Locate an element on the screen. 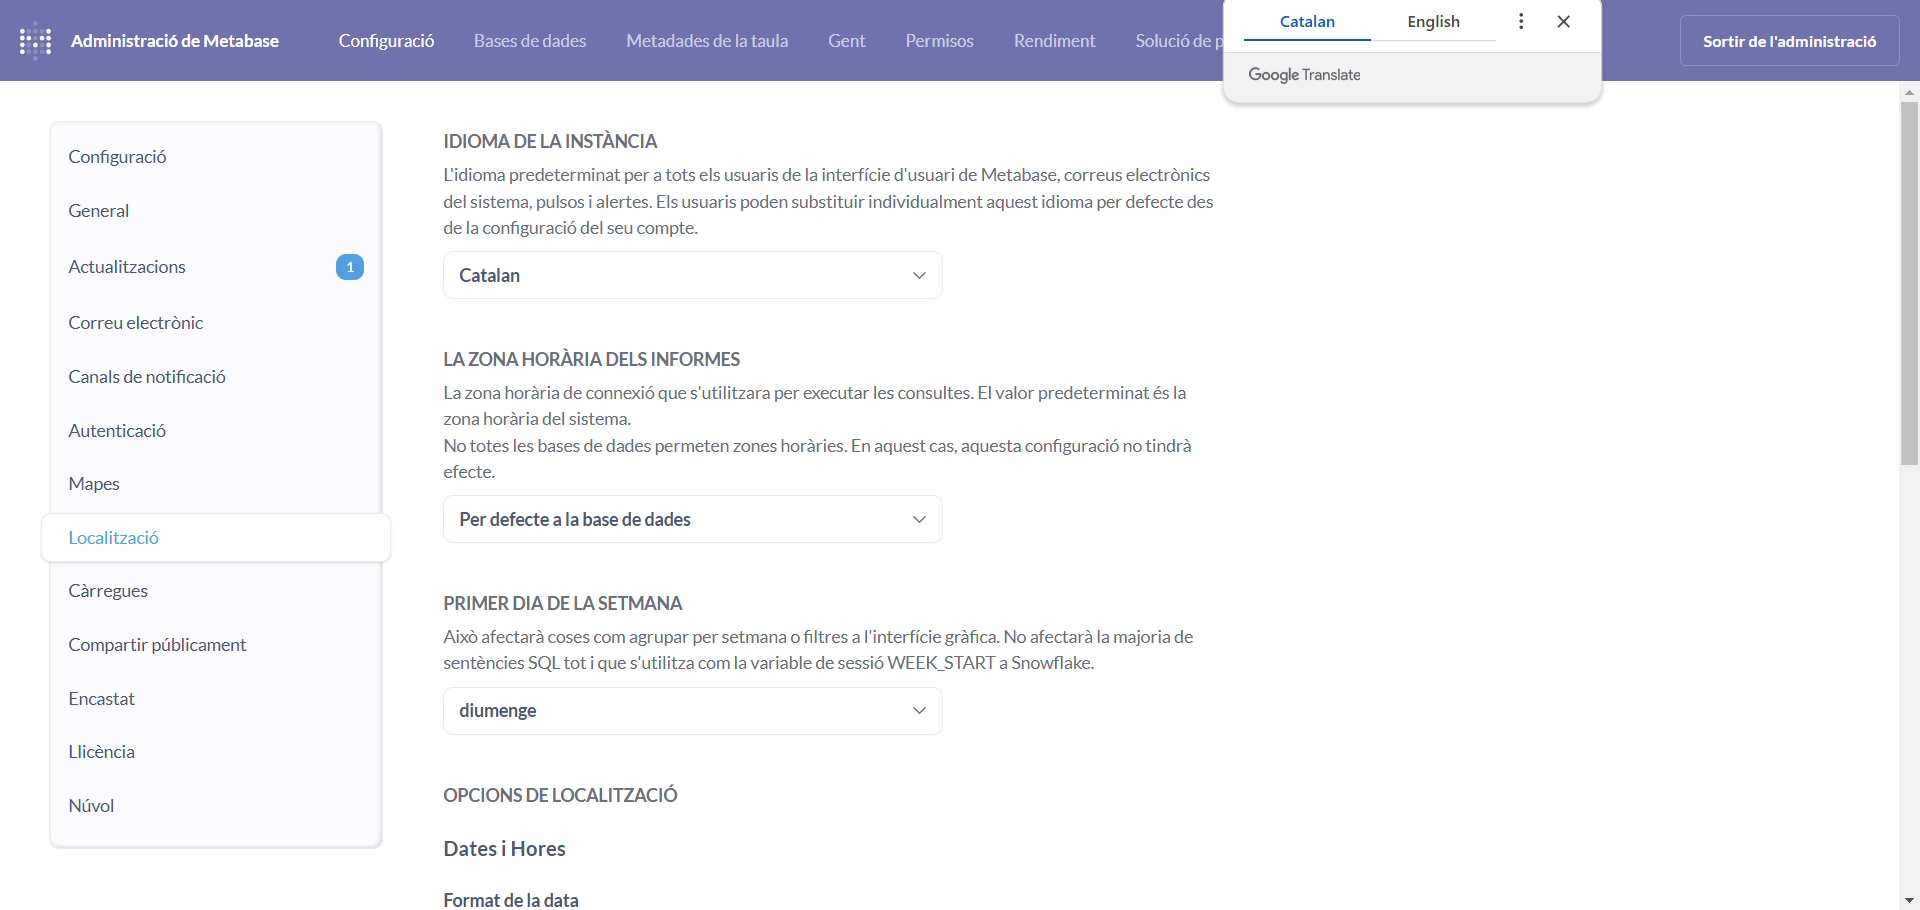 The width and height of the screenshot is (1920, 910). authentication is located at coordinates (207, 434).